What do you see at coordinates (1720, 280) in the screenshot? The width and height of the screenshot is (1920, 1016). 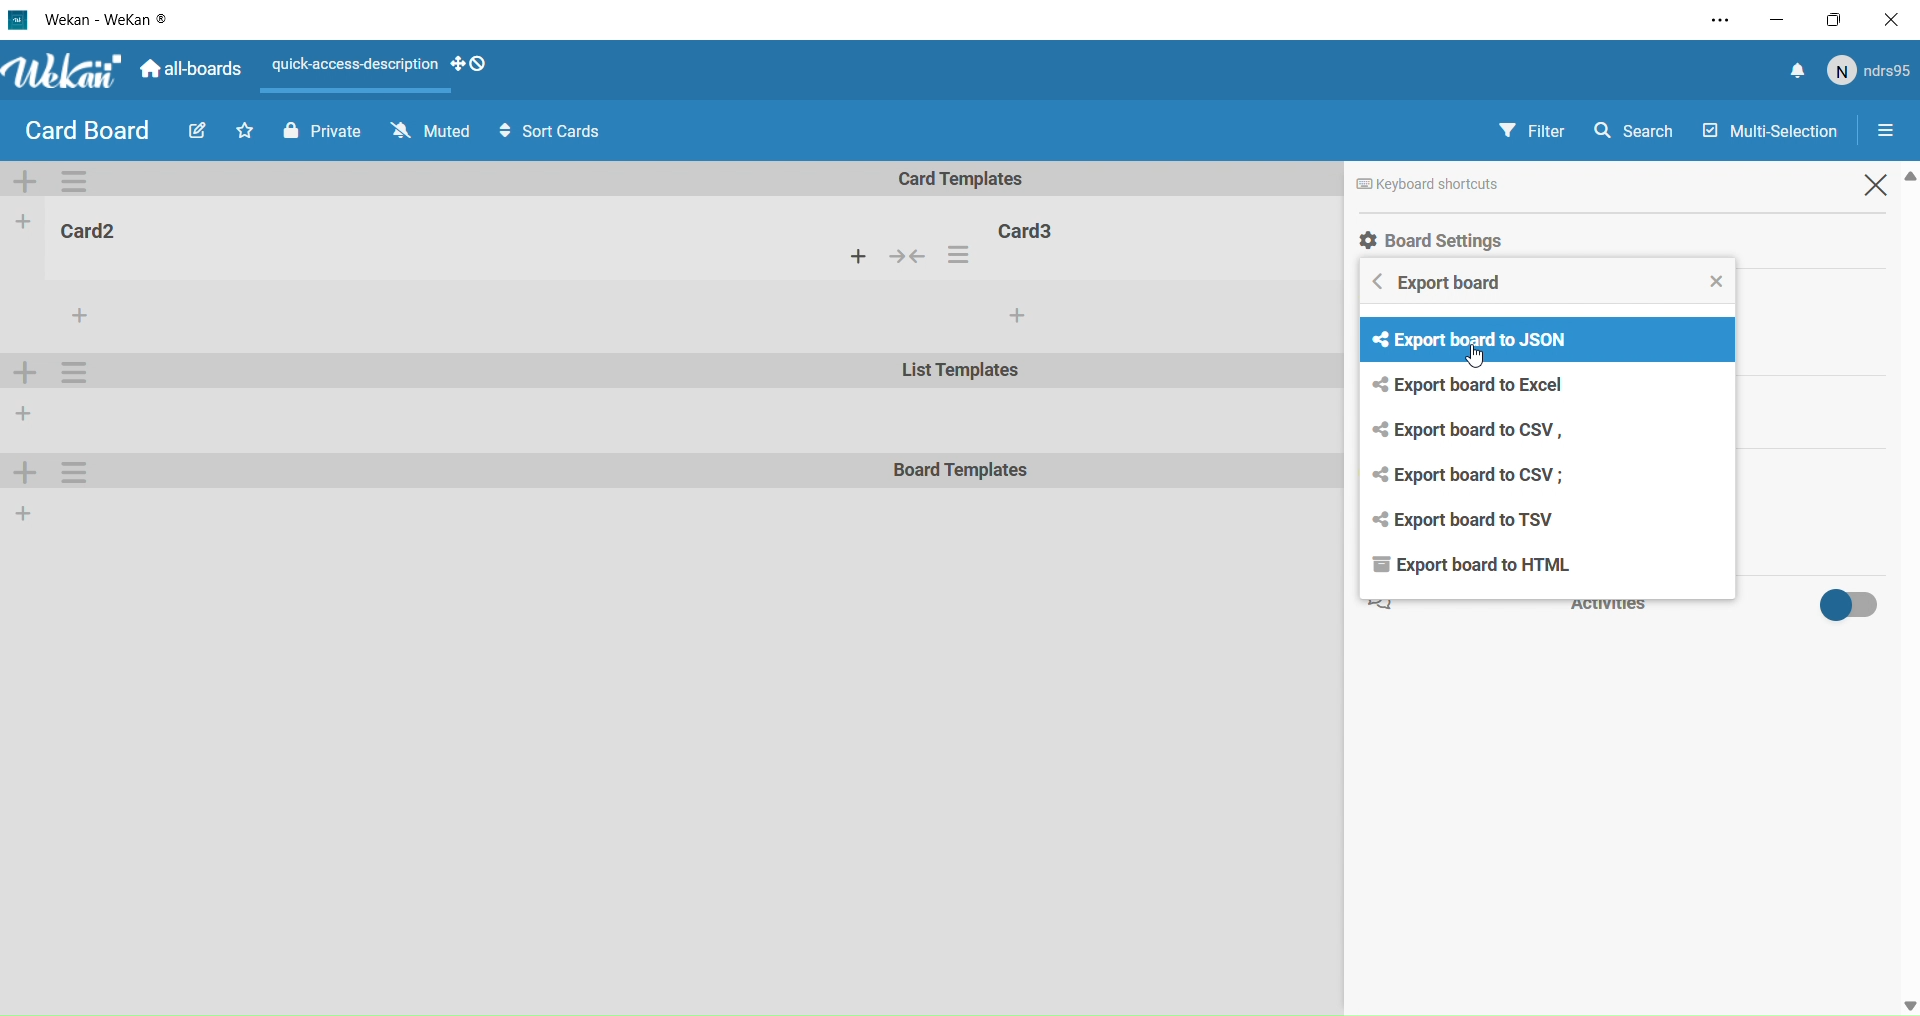 I see `close` at bounding box center [1720, 280].